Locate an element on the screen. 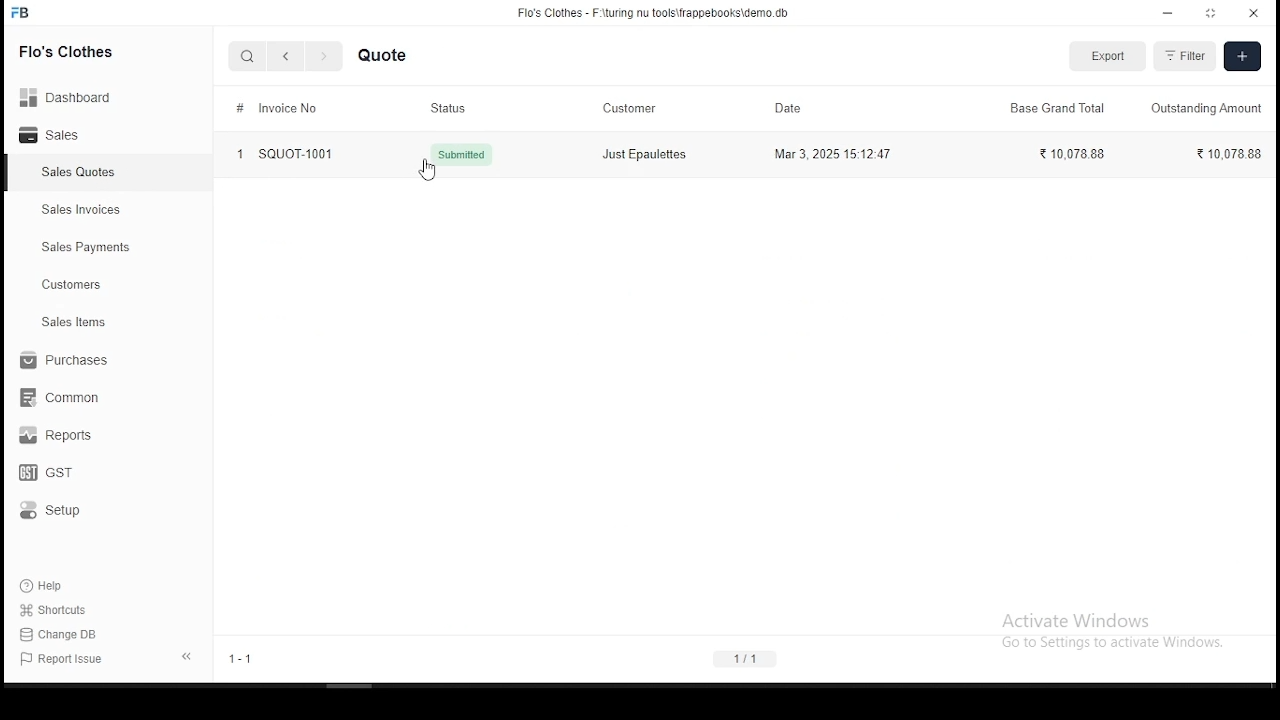 The width and height of the screenshot is (1280, 720). ?1007888 is located at coordinates (1073, 153).